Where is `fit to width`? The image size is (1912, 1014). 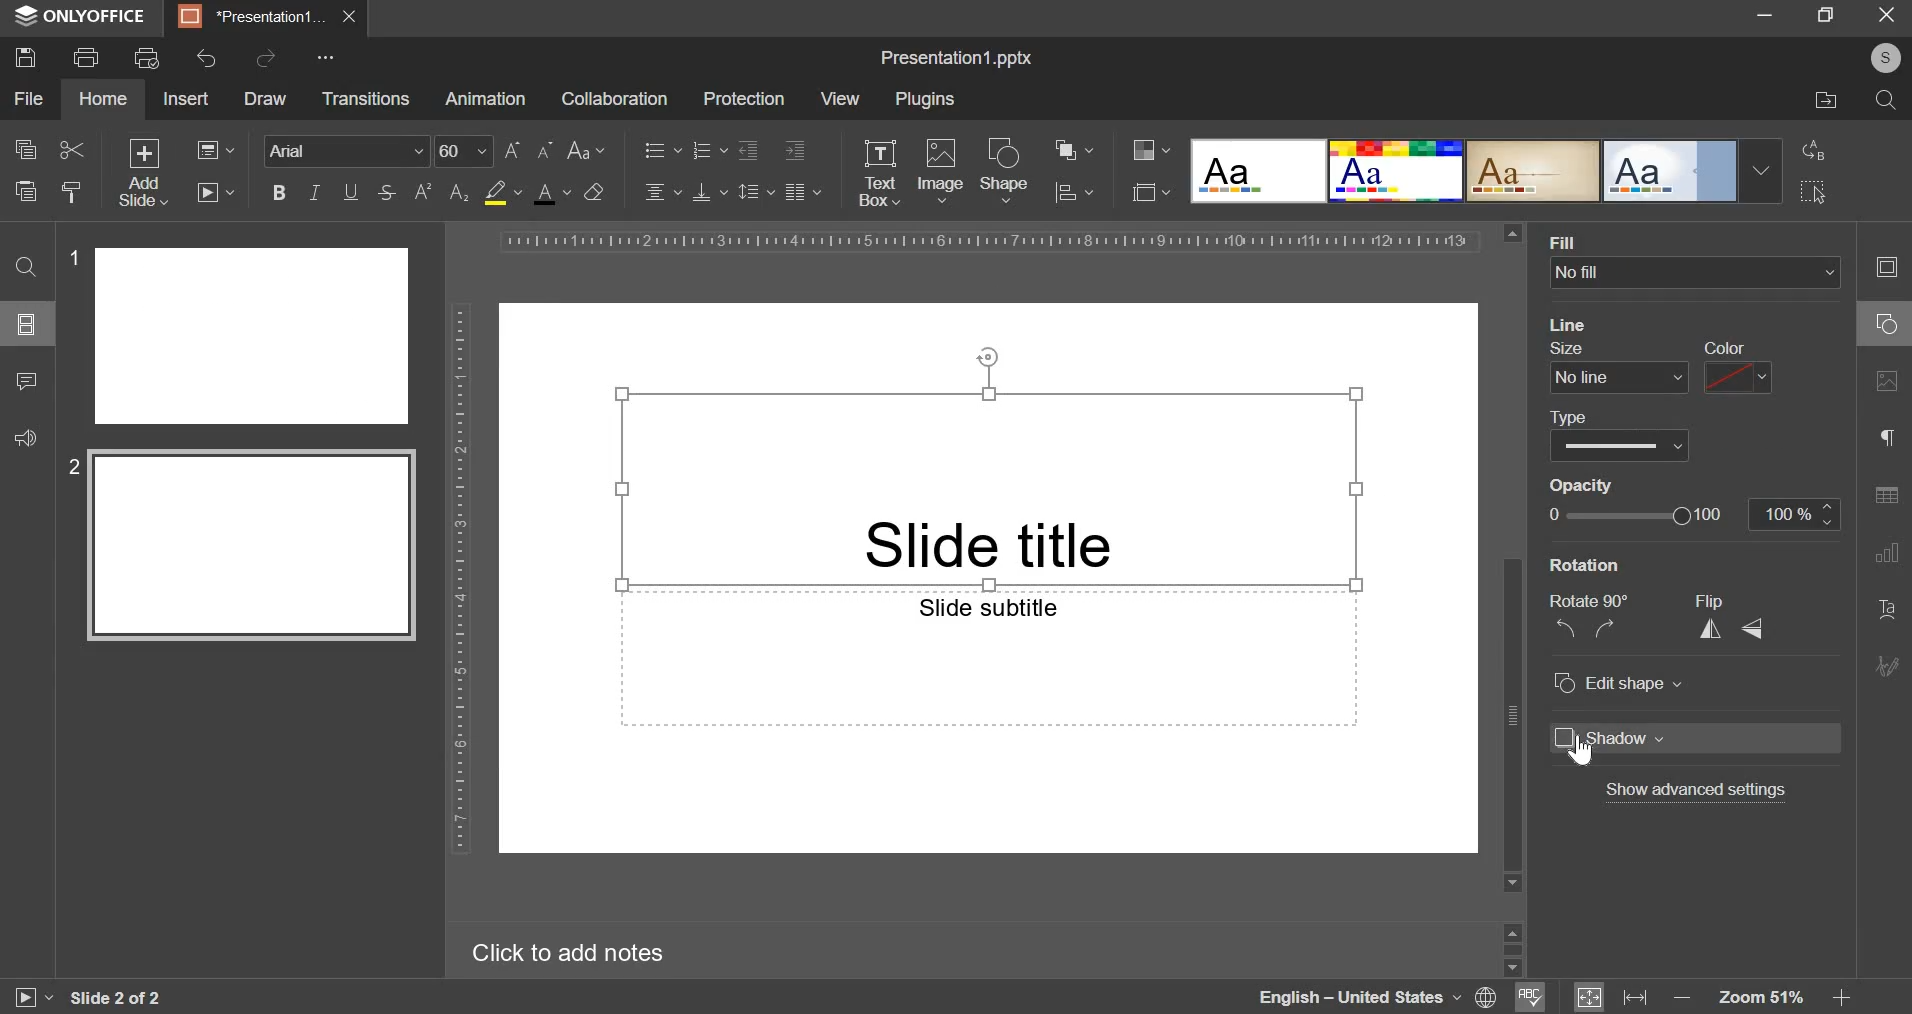 fit to width is located at coordinates (1638, 996).